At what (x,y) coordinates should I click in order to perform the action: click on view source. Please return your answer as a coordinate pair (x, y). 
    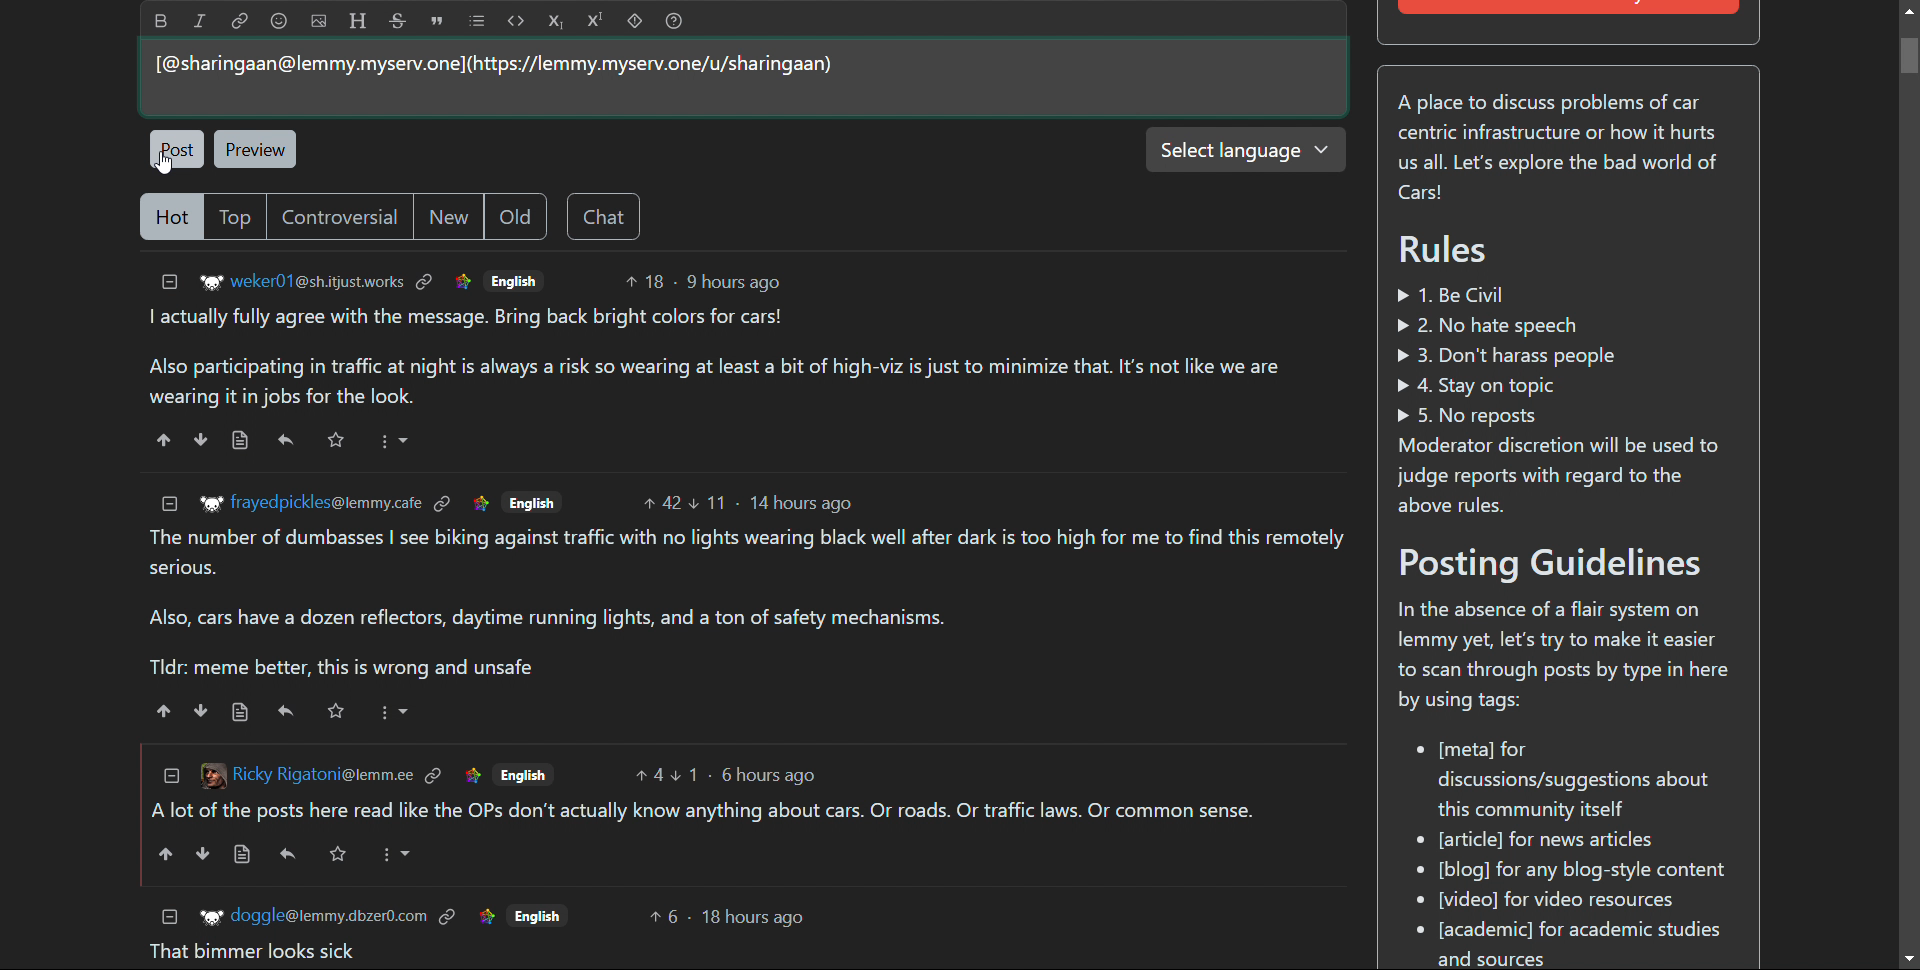
    Looking at the image, I should click on (241, 712).